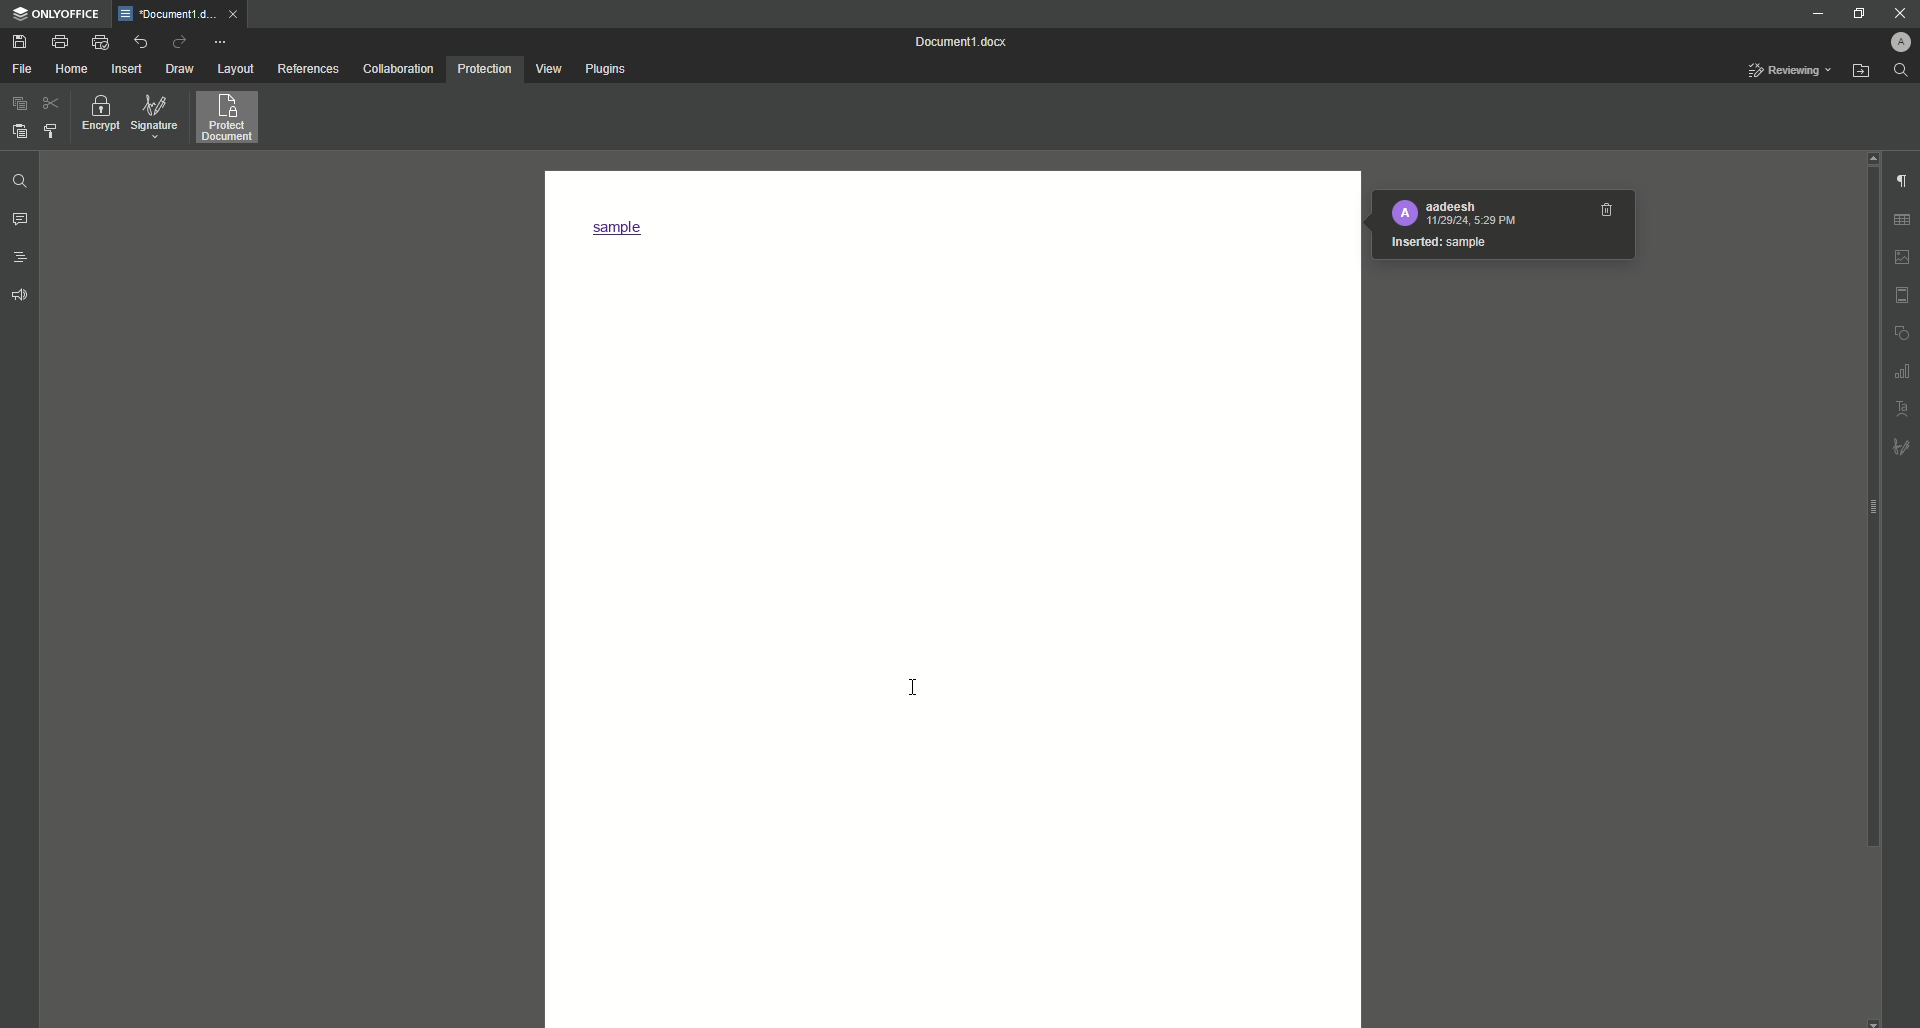 The width and height of the screenshot is (1920, 1028). I want to click on File, so click(21, 69).